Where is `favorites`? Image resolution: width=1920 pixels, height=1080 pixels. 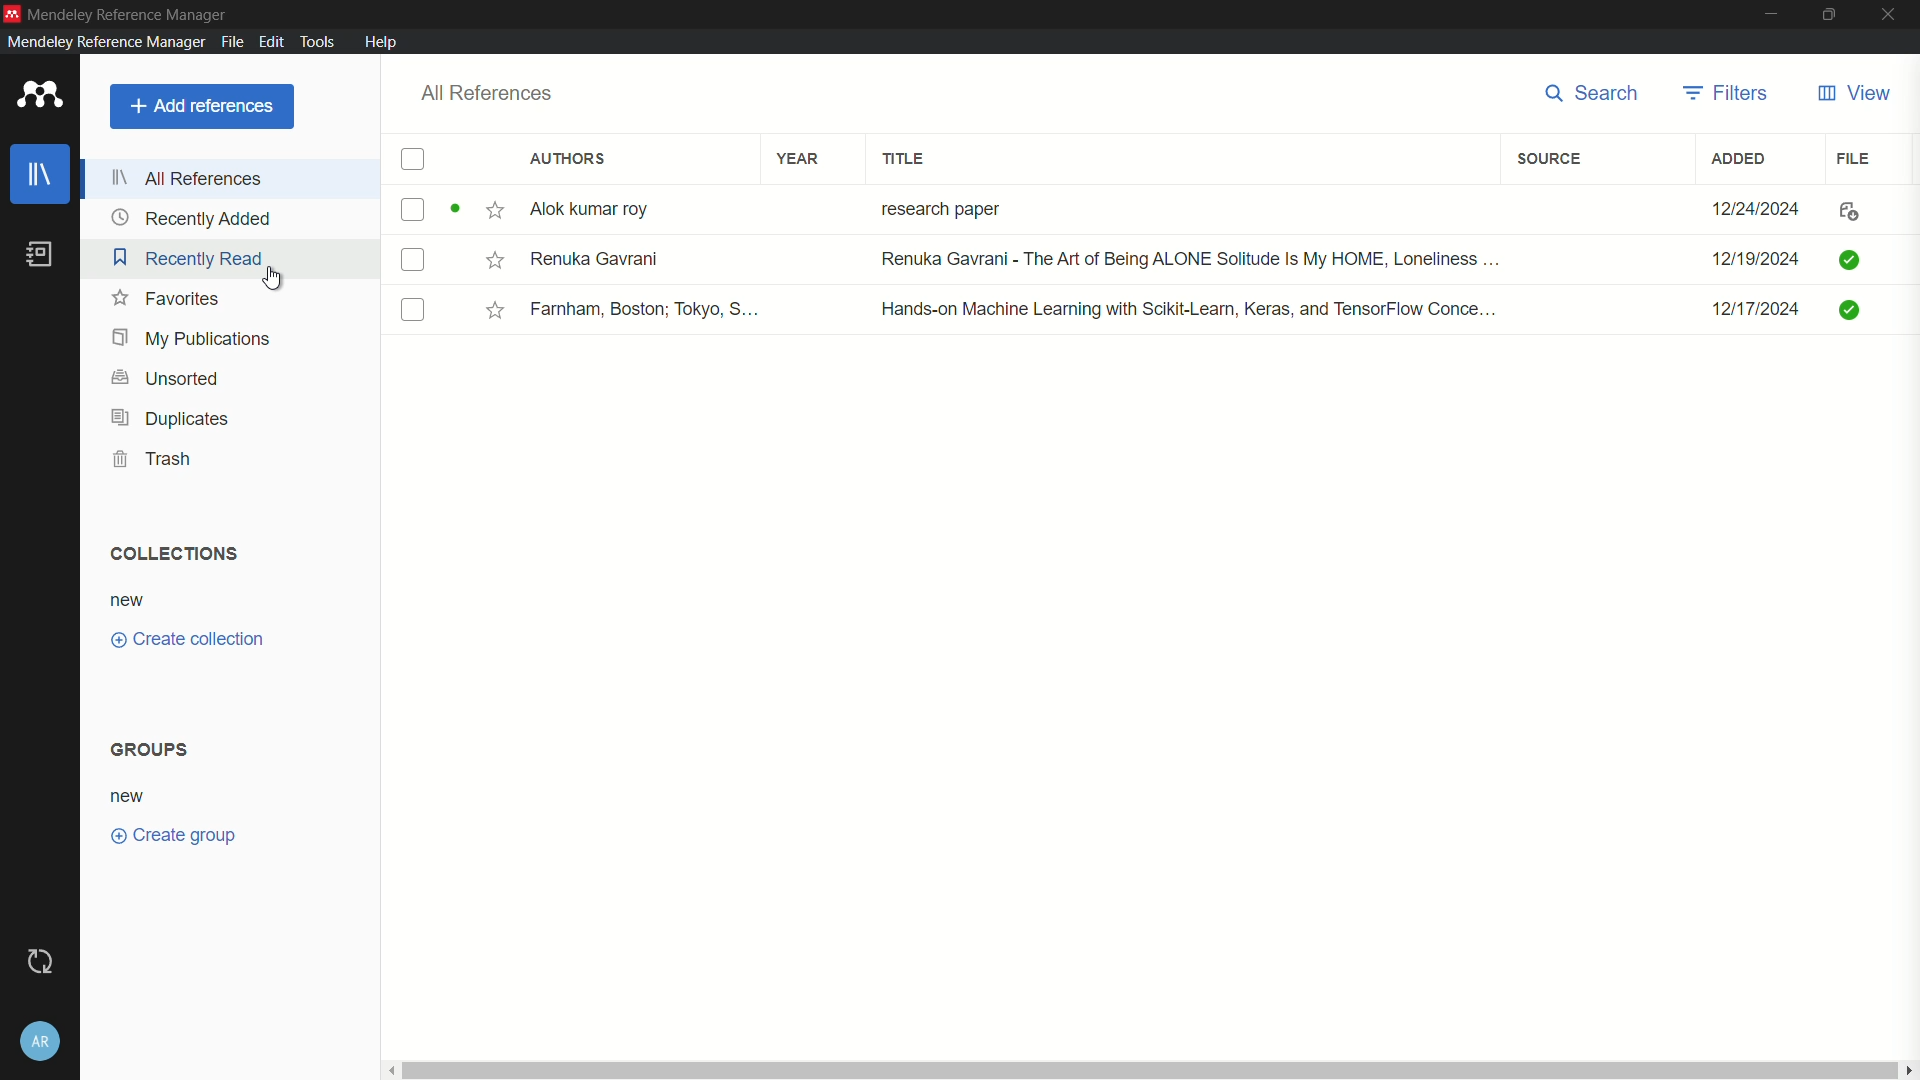
favorites is located at coordinates (167, 299).